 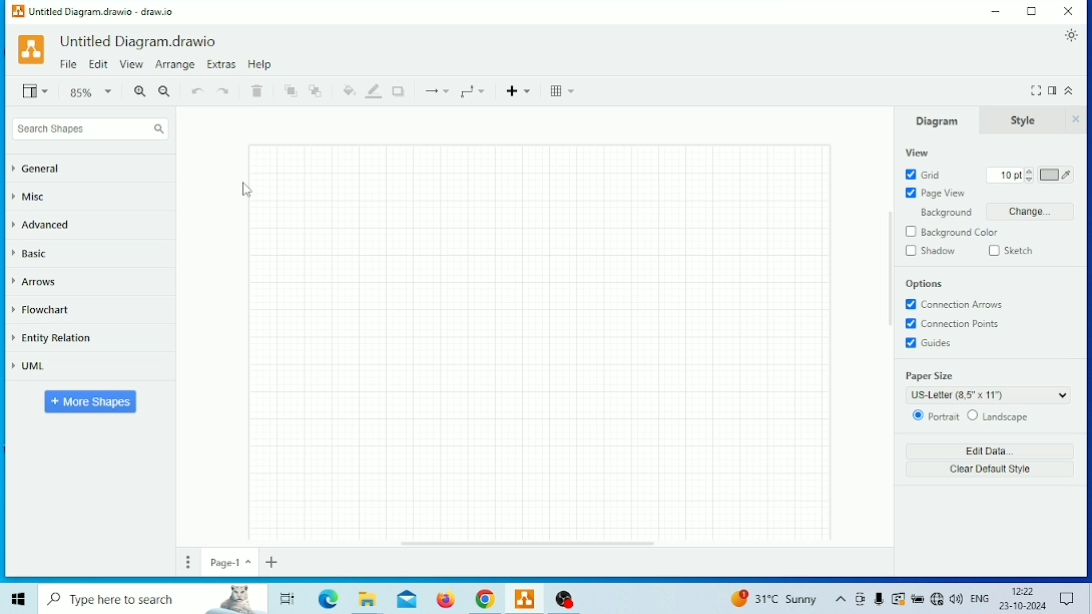 What do you see at coordinates (272, 562) in the screenshot?
I see `Insert Page` at bounding box center [272, 562].